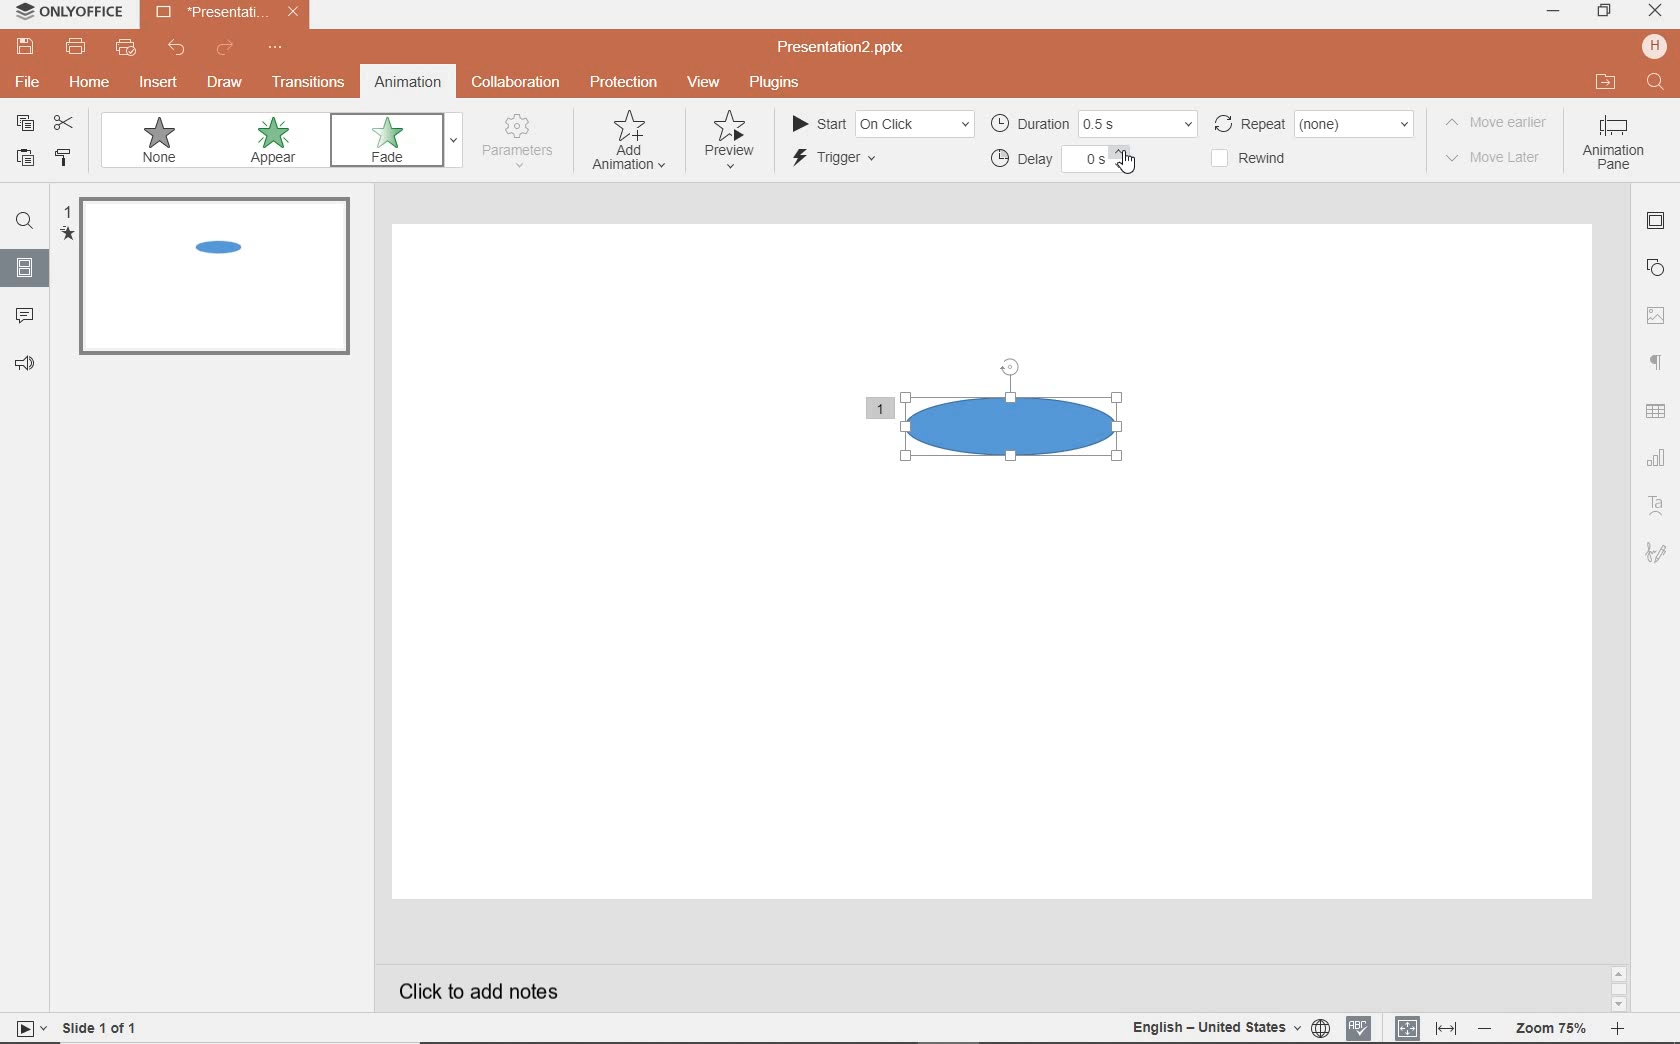 This screenshot has height=1044, width=1680. Describe the element at coordinates (128, 49) in the screenshot. I see `quick print` at that location.